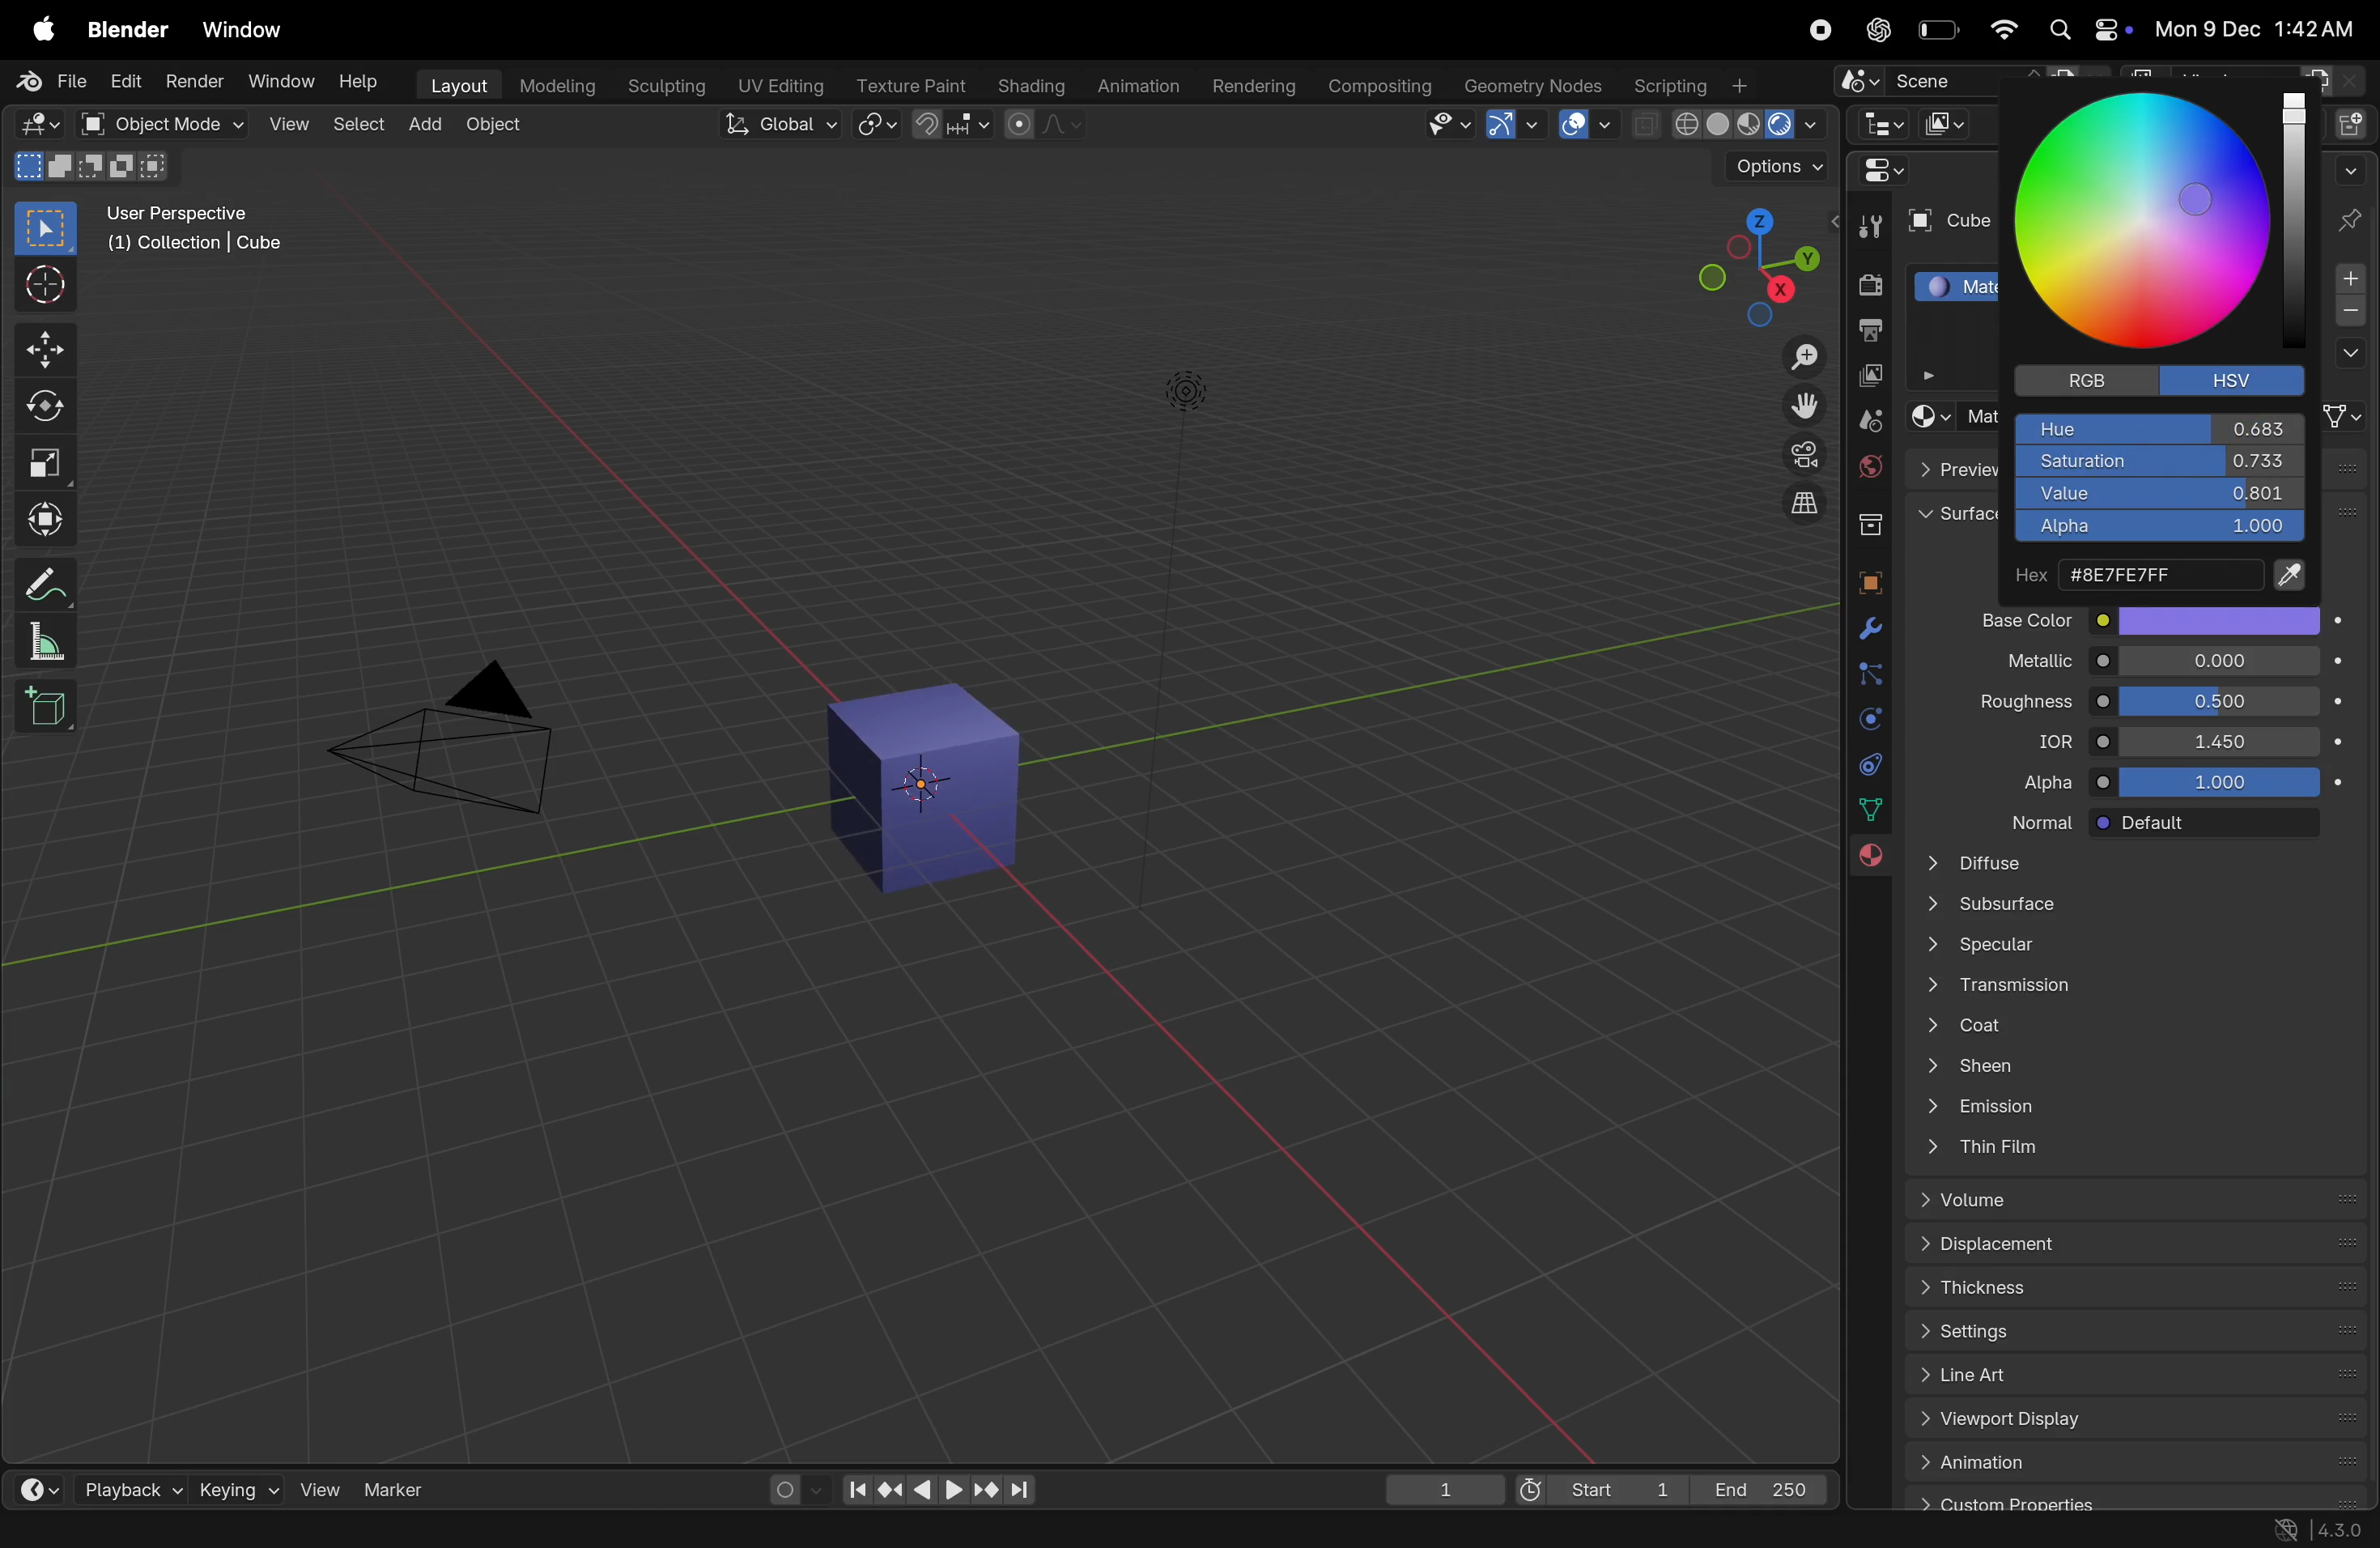  Describe the element at coordinates (2345, 416) in the screenshot. I see `link` at that location.